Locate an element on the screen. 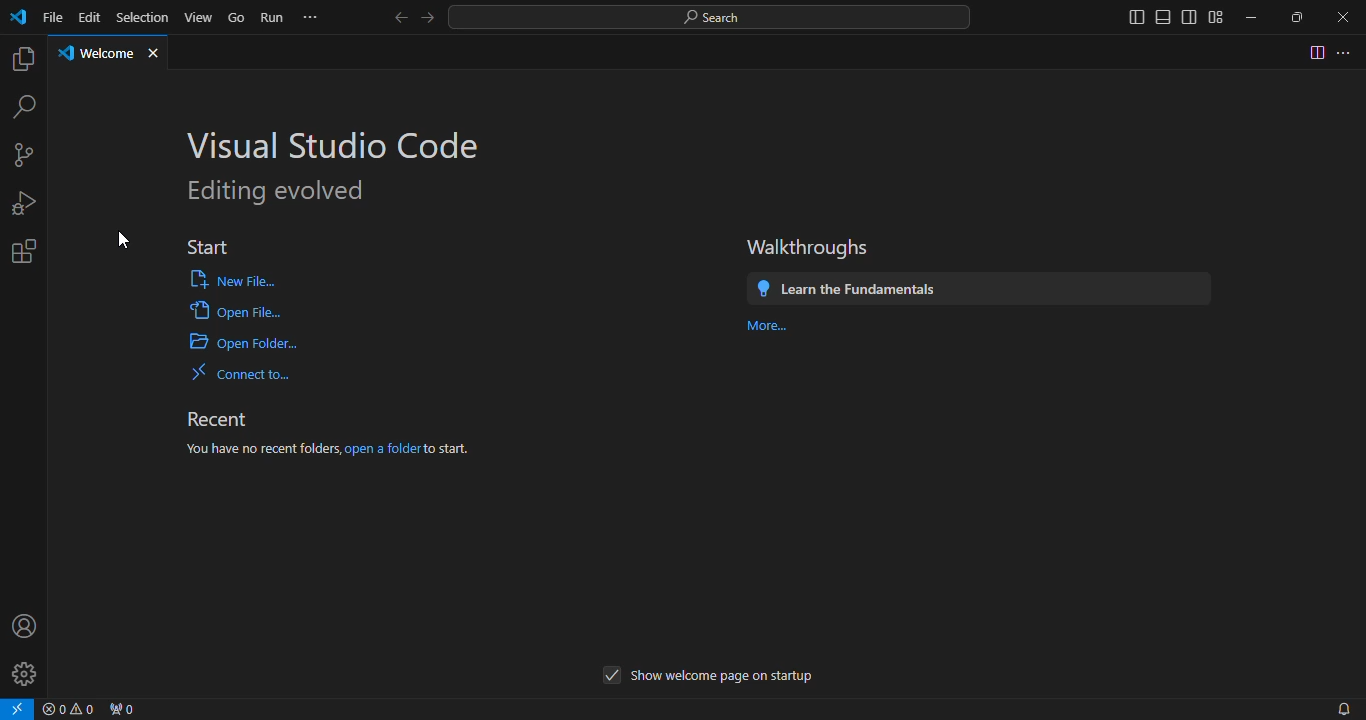  Open Folder is located at coordinates (230, 344).